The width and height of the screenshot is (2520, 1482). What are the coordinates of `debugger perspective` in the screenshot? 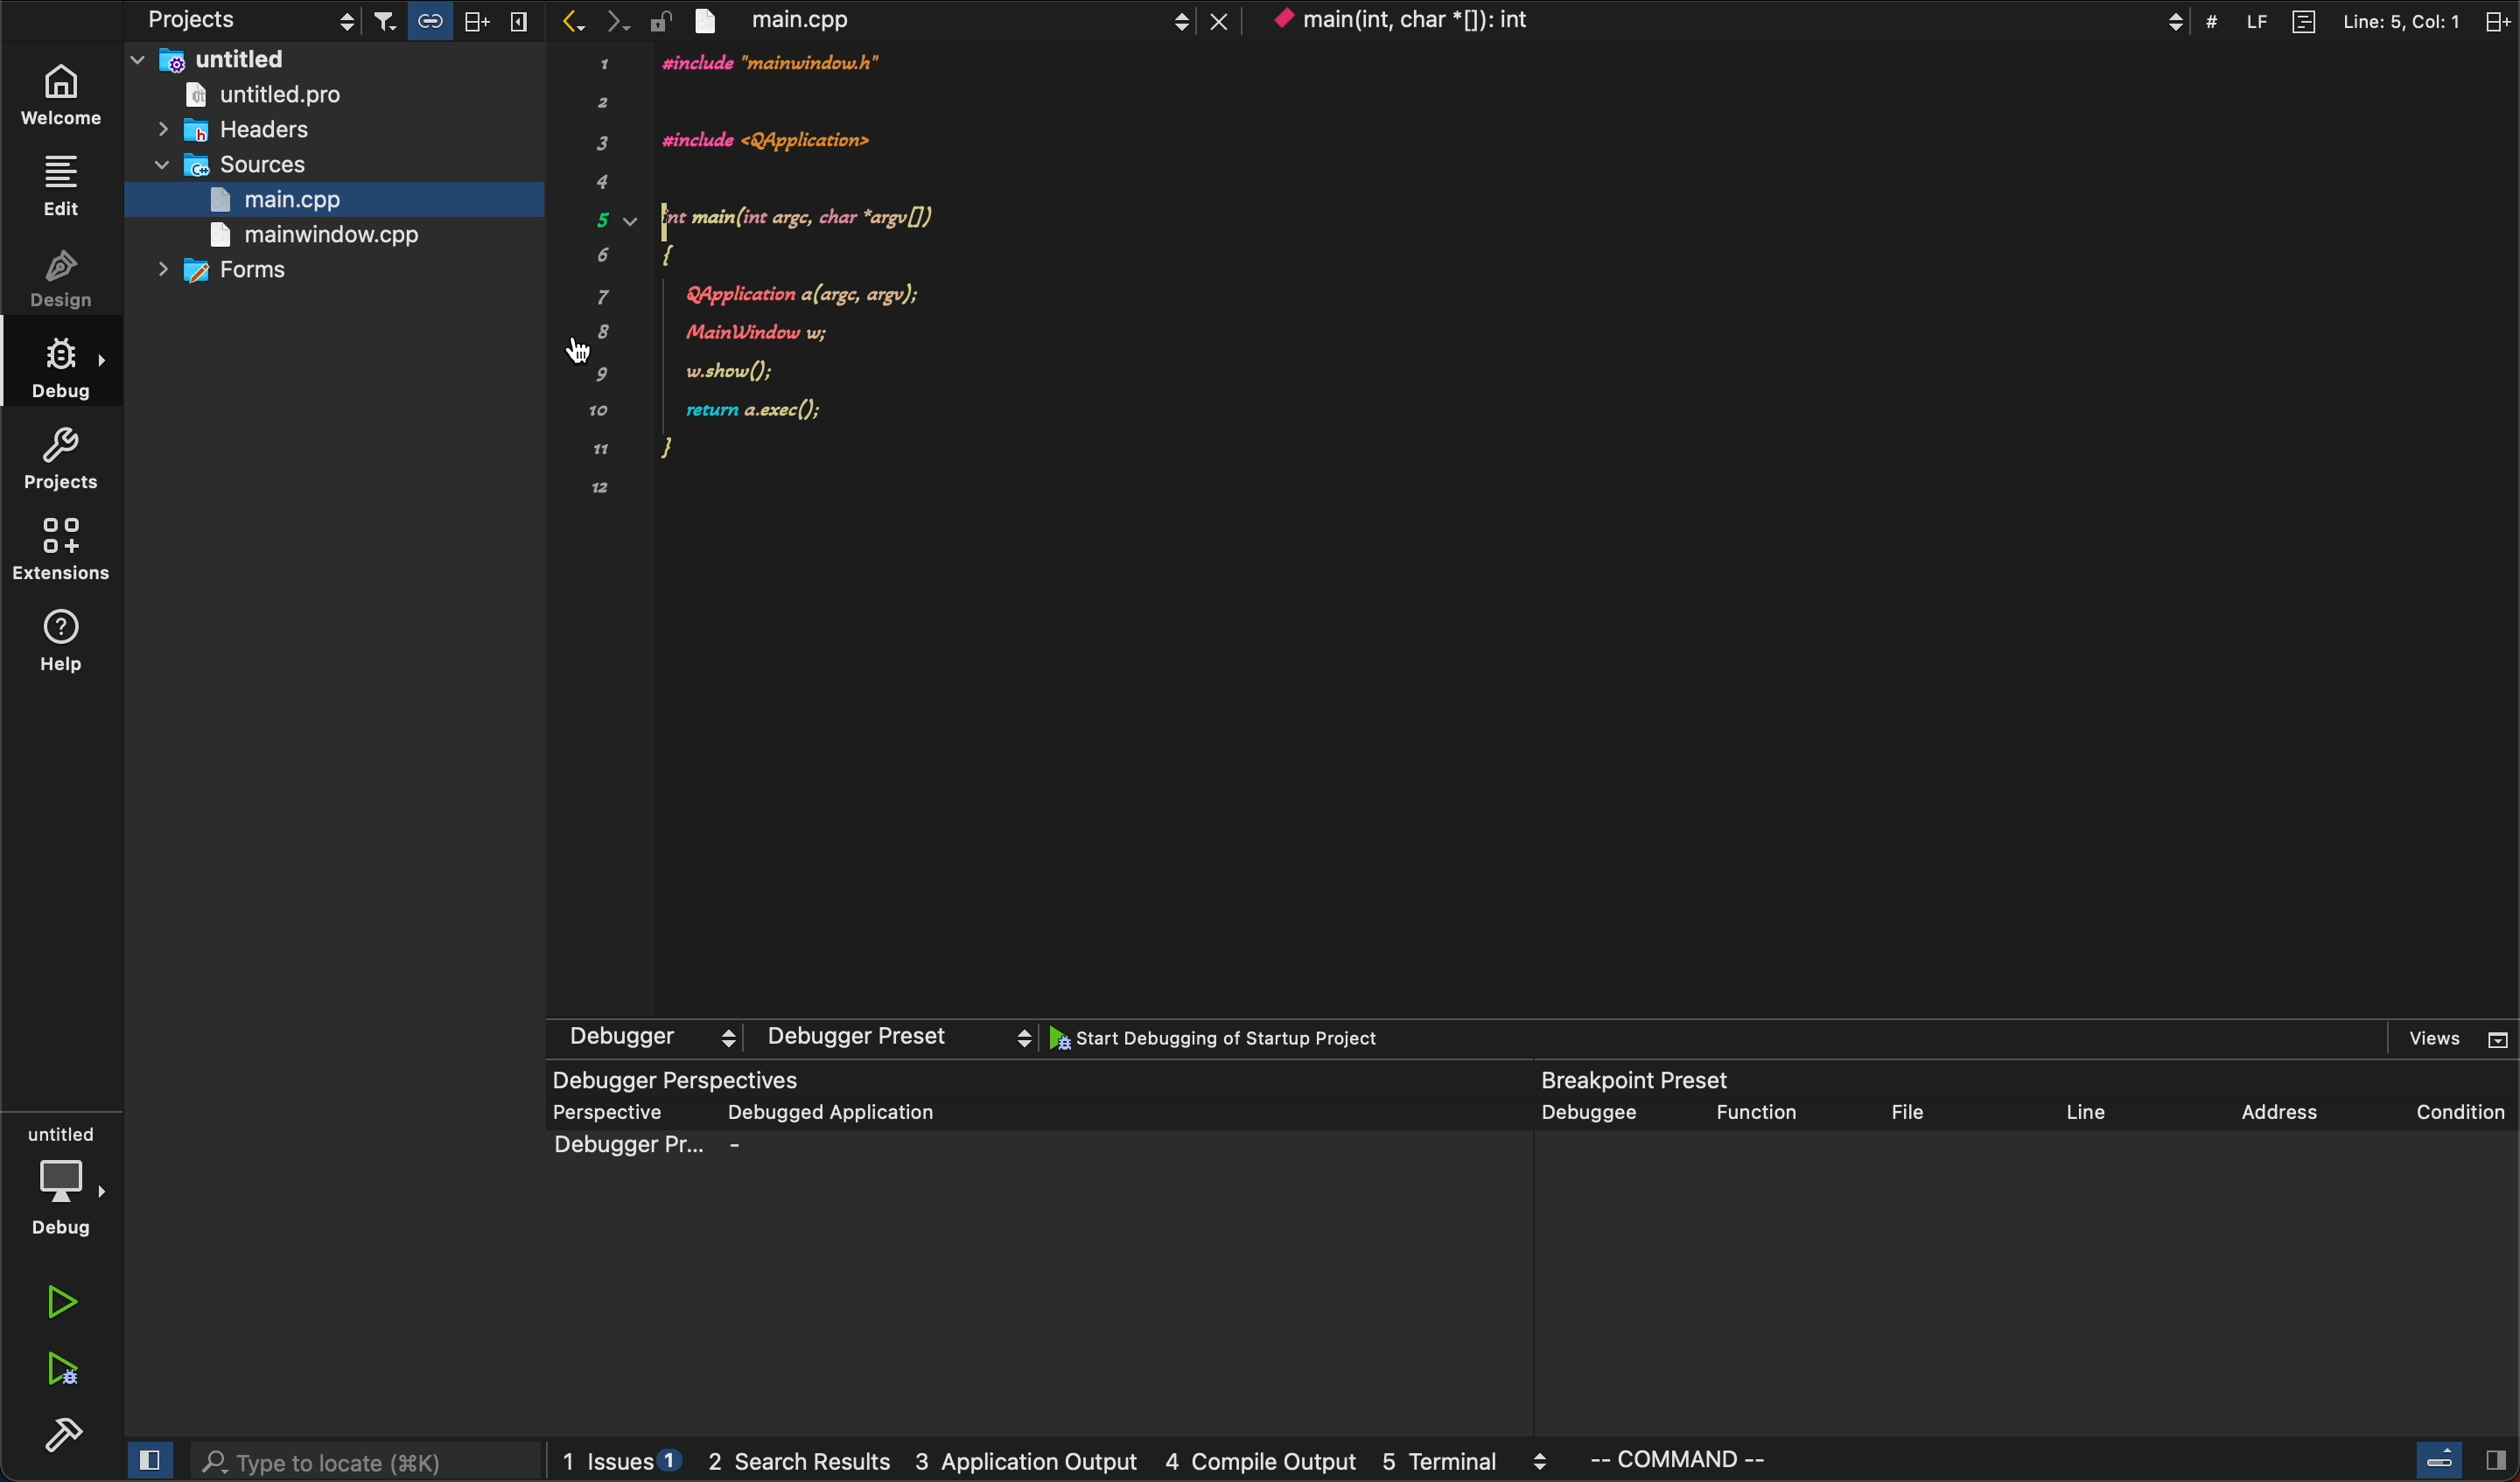 It's located at (1035, 1248).